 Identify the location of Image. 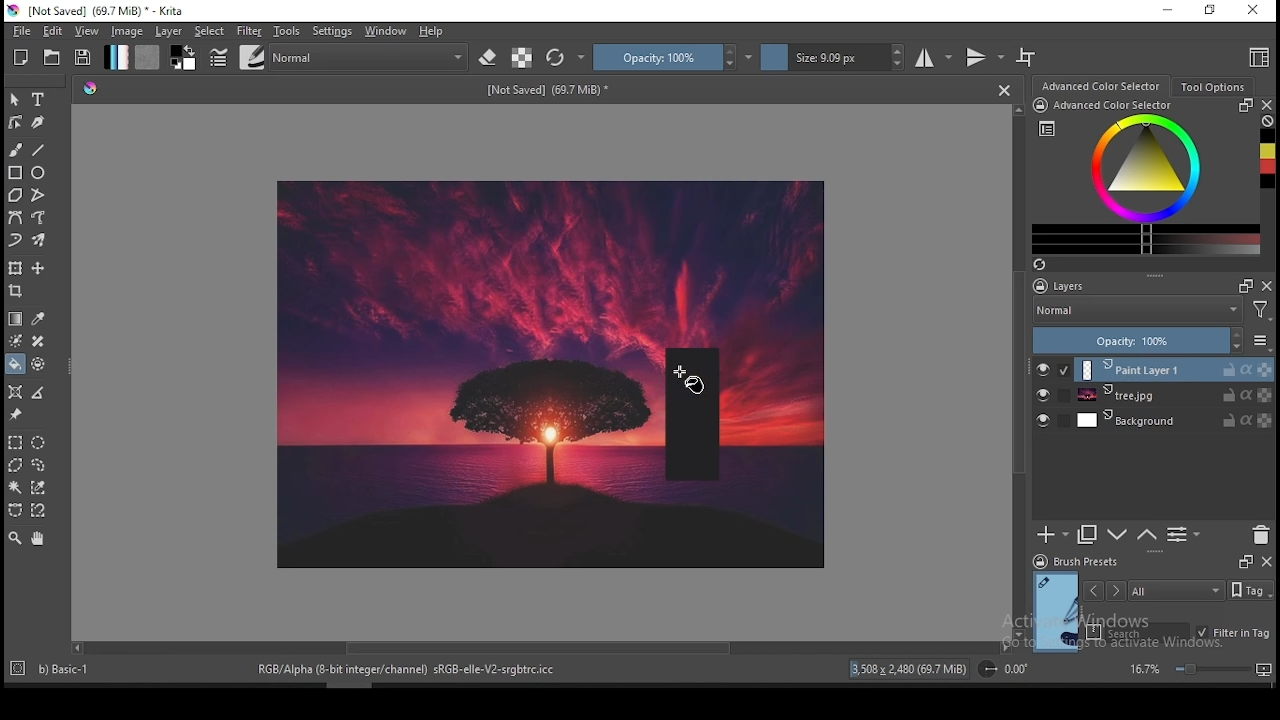
(471, 373).